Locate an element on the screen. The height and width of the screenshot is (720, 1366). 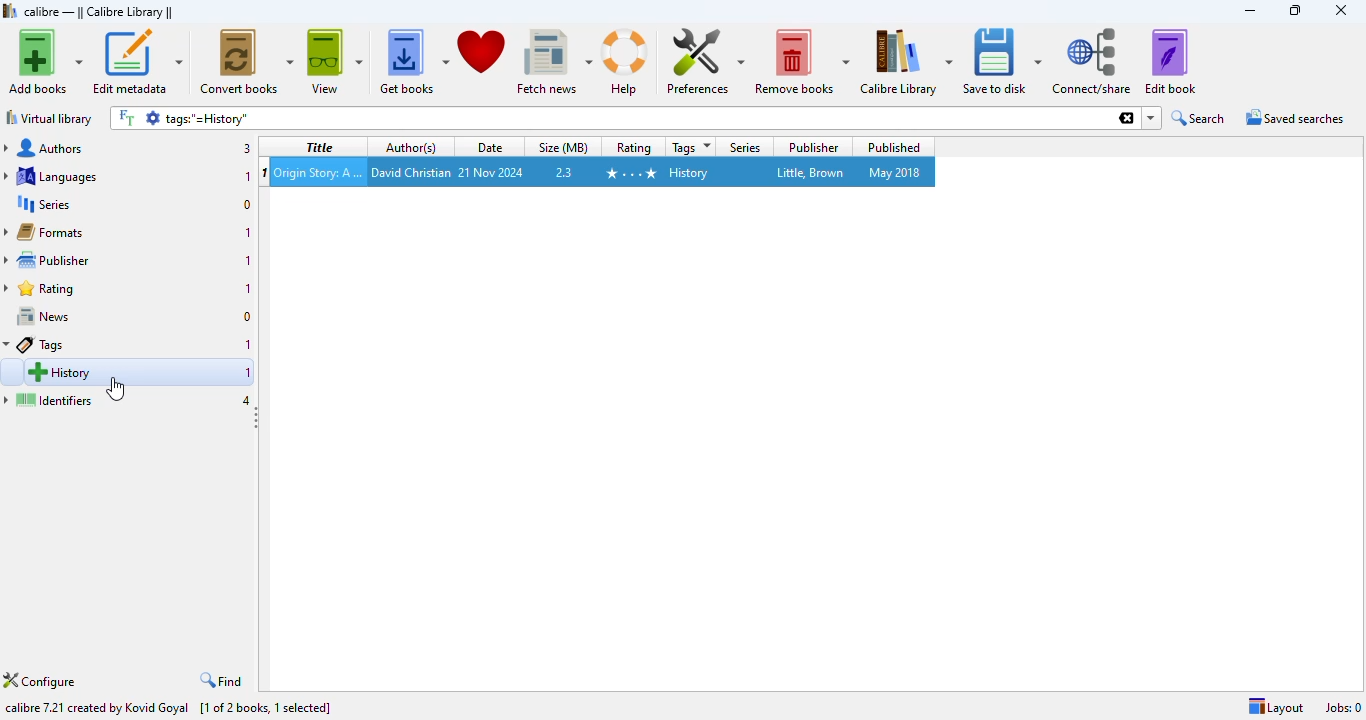
0 is located at coordinates (244, 204).